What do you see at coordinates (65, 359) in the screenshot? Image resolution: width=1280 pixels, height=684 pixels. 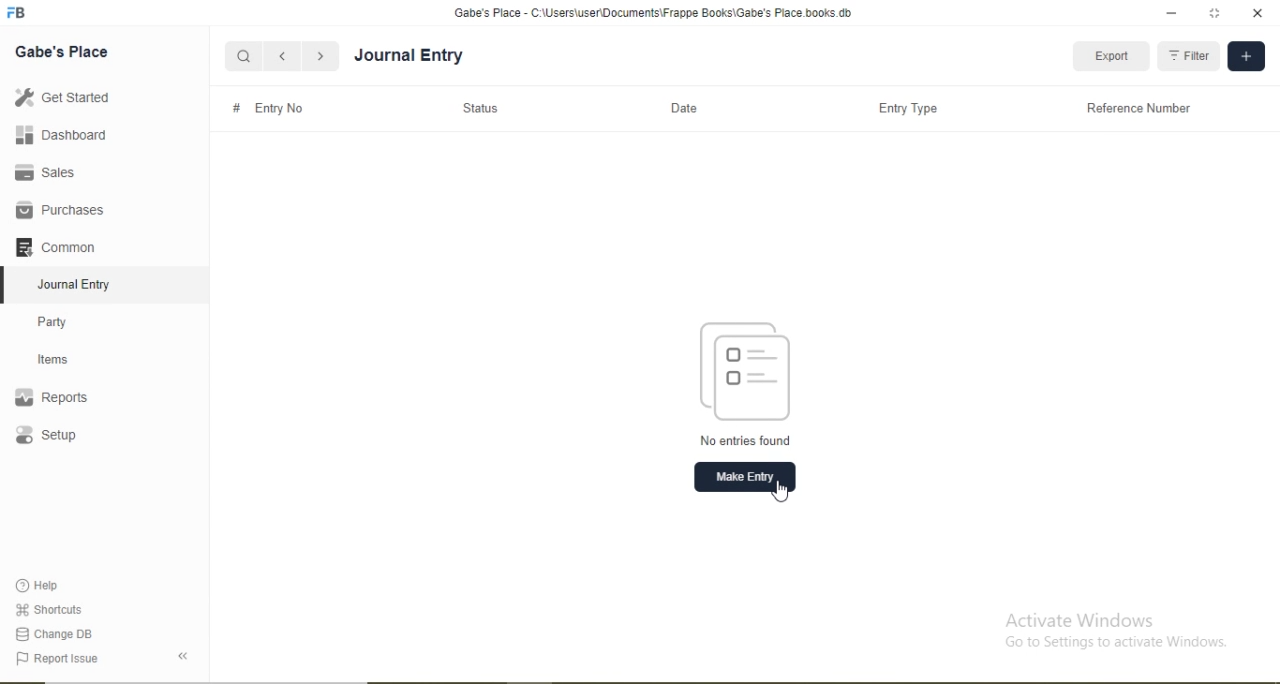 I see `Items` at bounding box center [65, 359].